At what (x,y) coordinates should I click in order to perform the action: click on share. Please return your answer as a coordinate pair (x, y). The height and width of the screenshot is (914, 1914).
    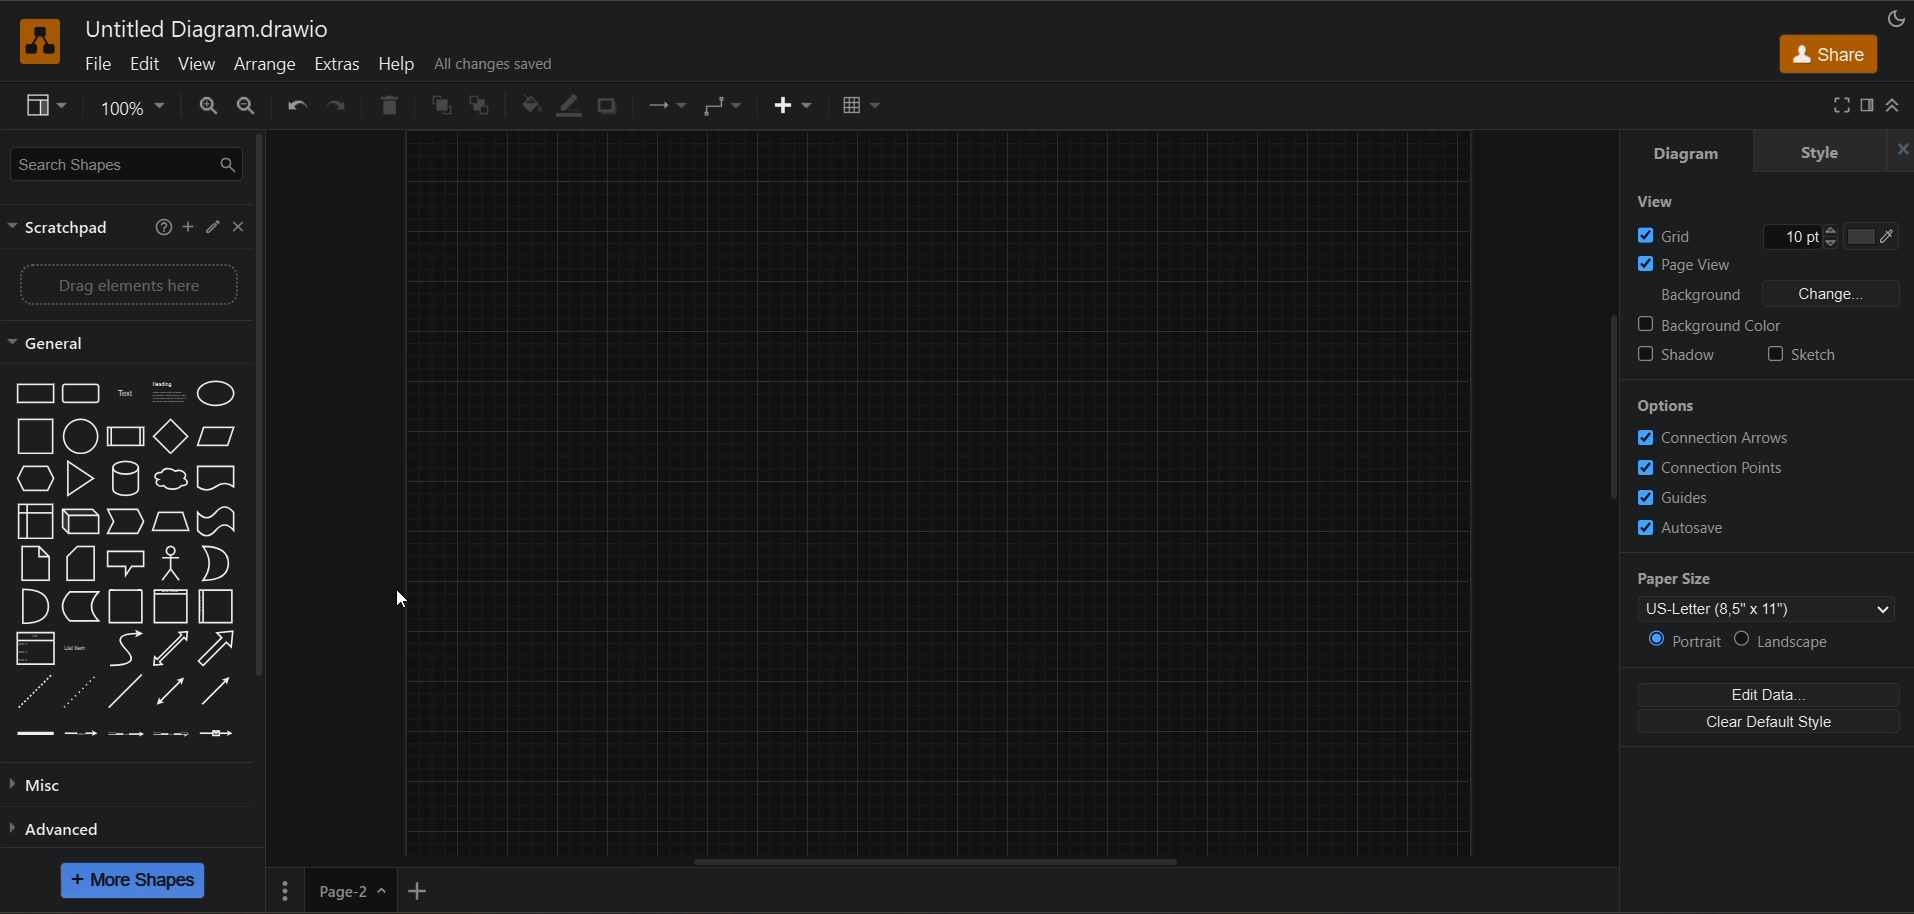
    Looking at the image, I should click on (1828, 55).